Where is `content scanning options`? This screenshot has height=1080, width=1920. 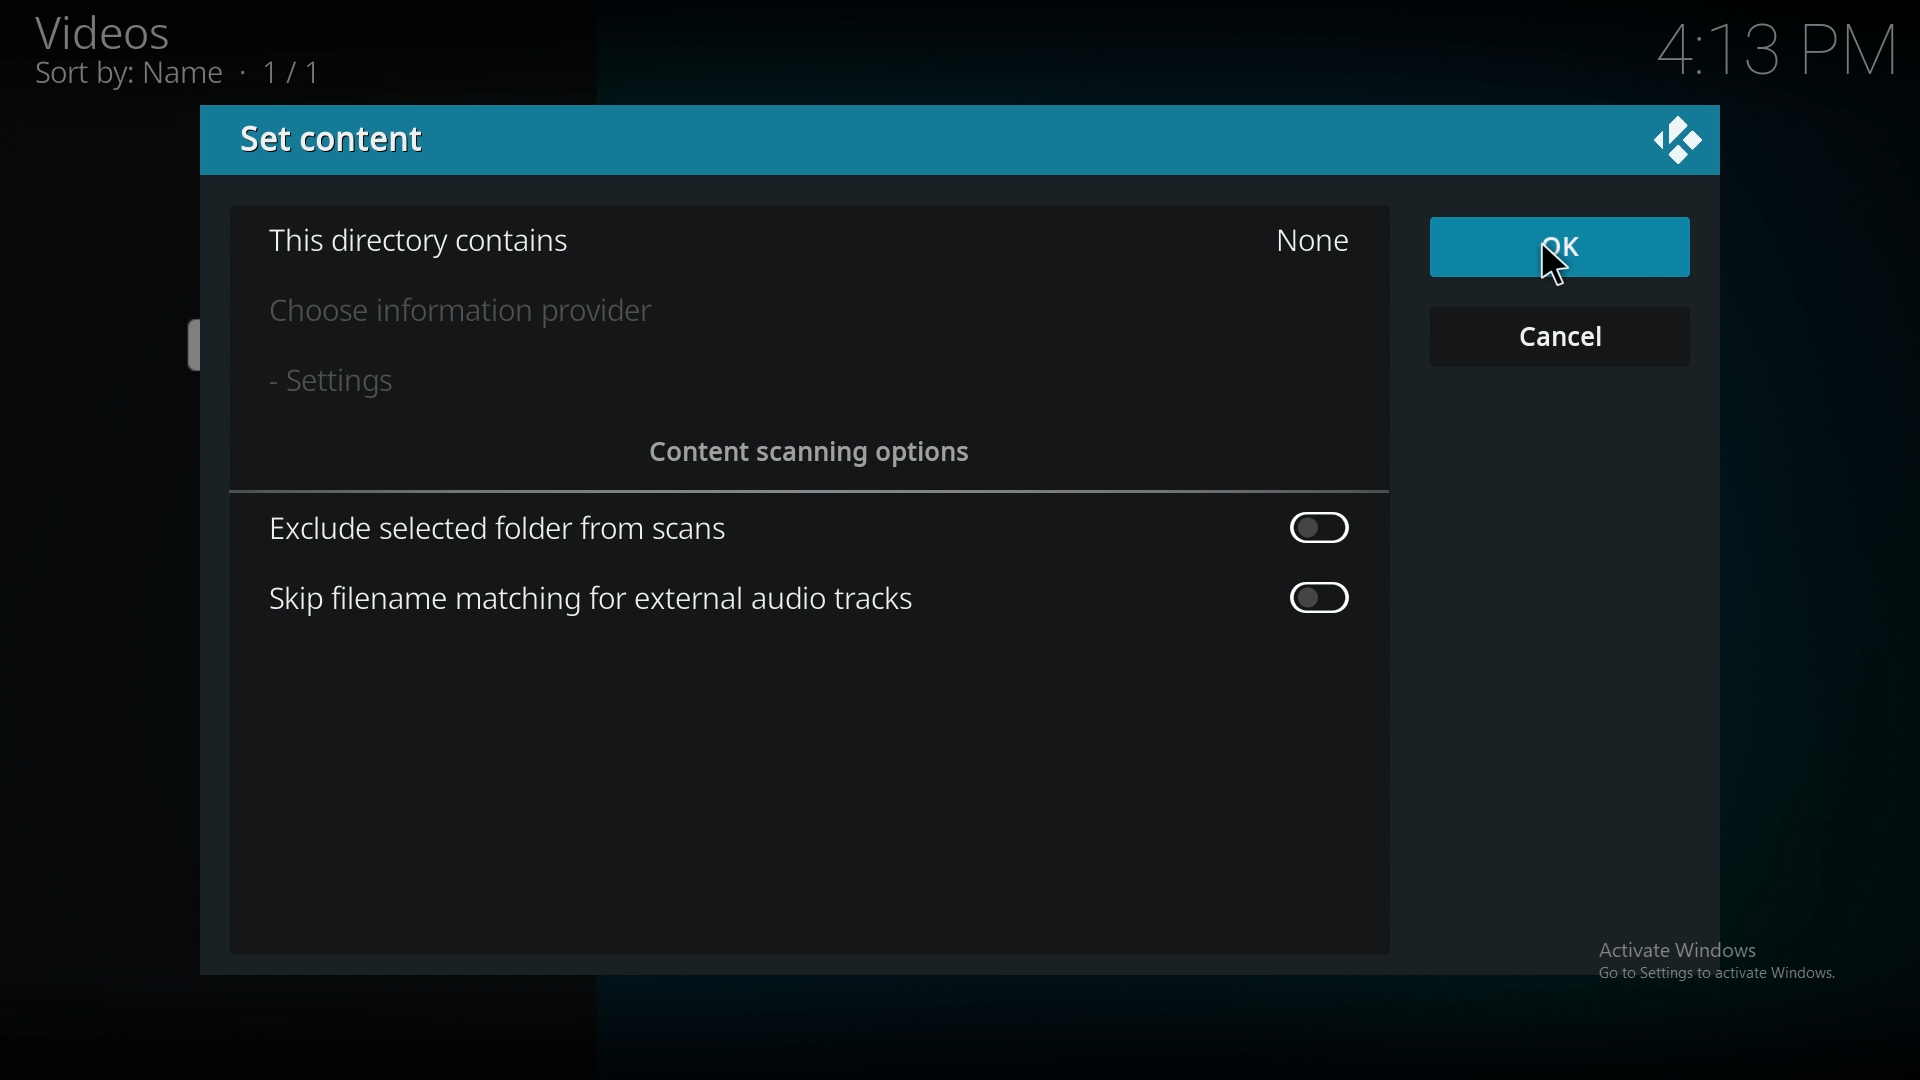
content scanning options is located at coordinates (822, 452).